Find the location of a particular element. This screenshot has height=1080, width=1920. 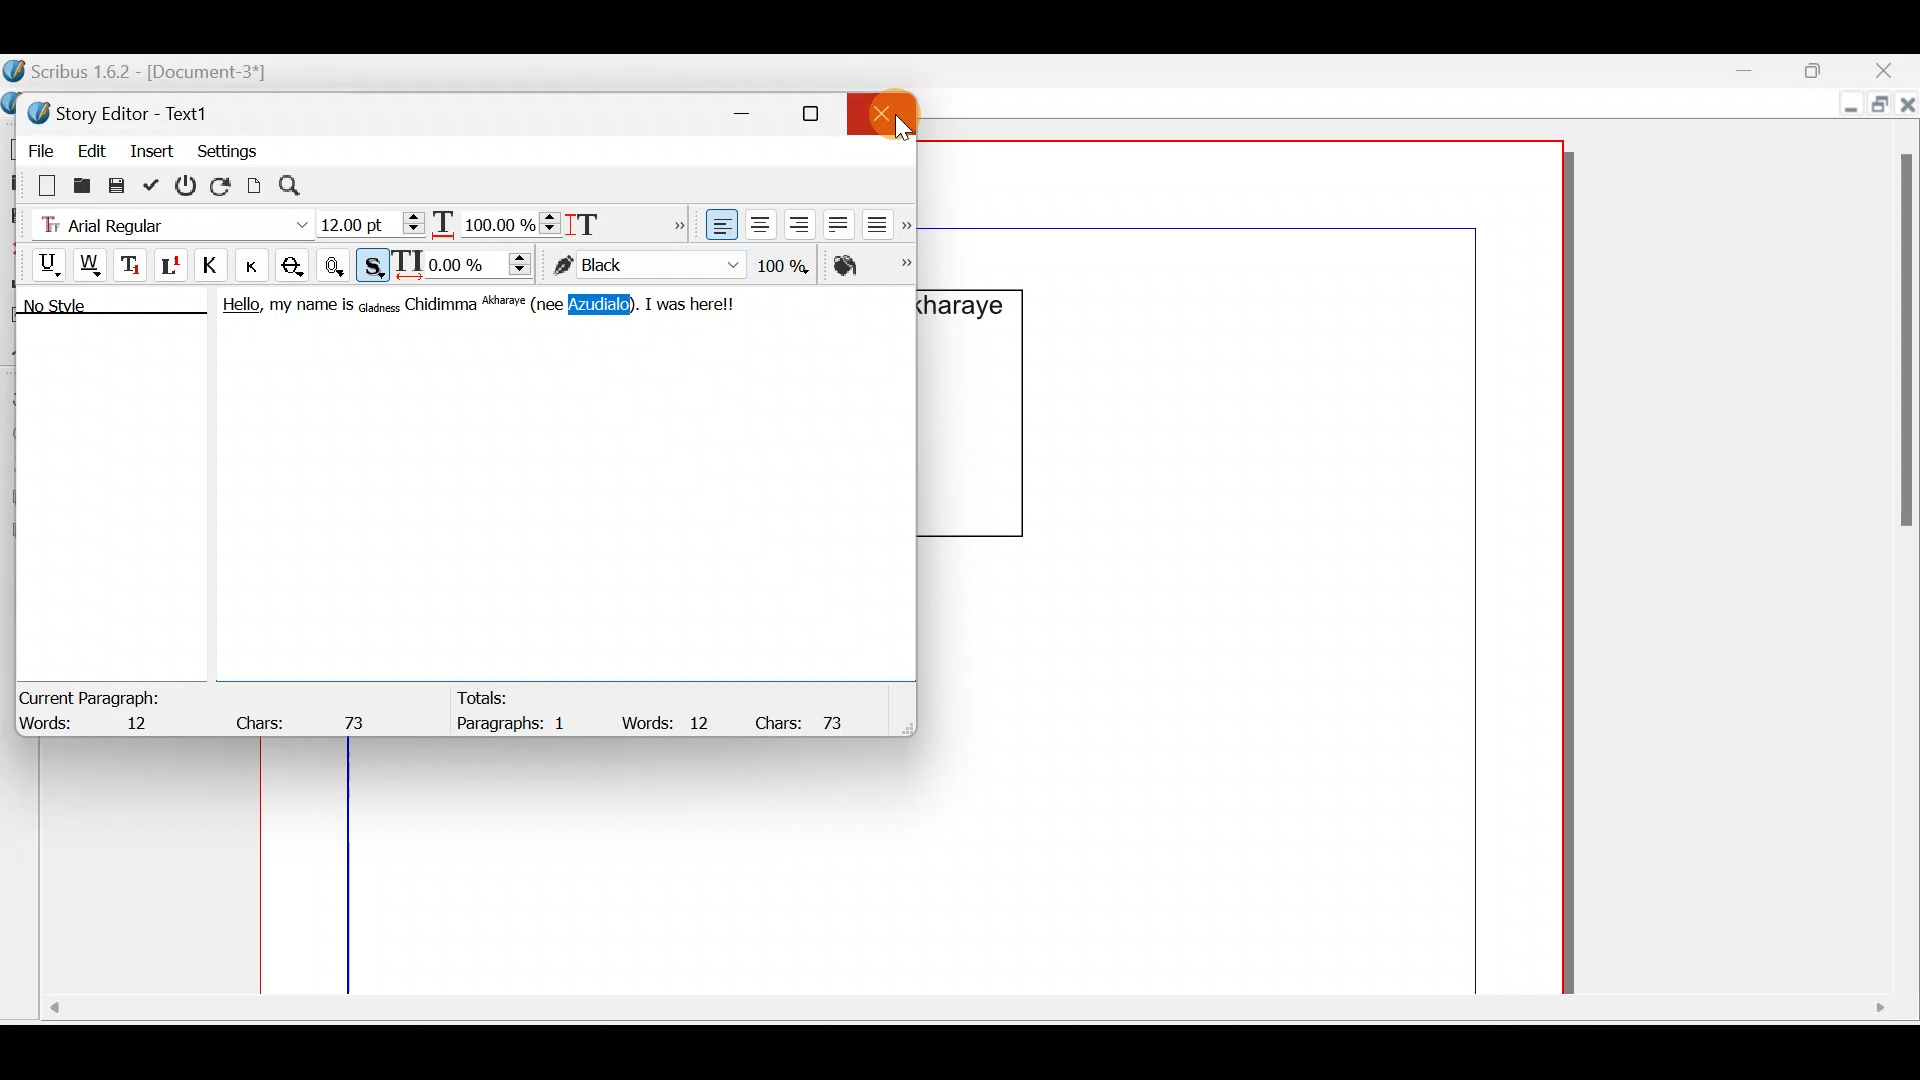

Edit  is located at coordinates (91, 147).